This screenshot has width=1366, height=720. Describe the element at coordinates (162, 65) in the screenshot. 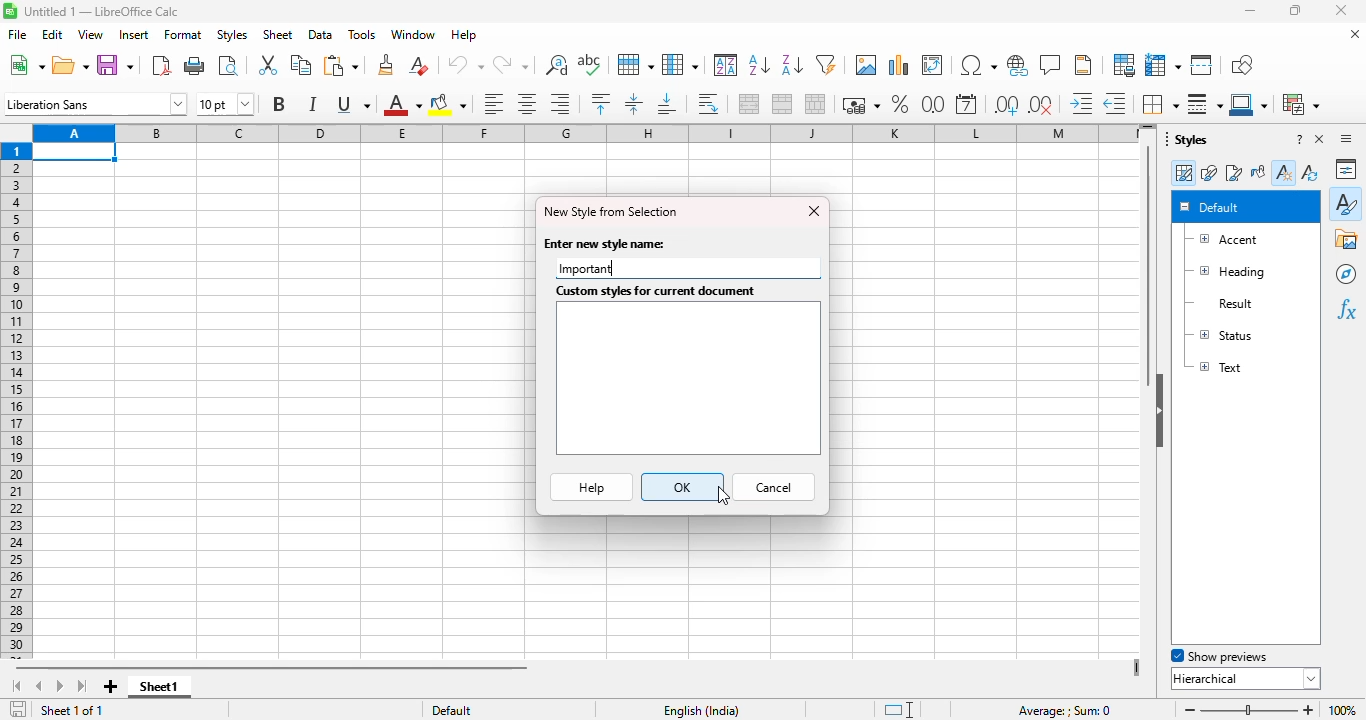

I see `export directly as PDF` at that location.